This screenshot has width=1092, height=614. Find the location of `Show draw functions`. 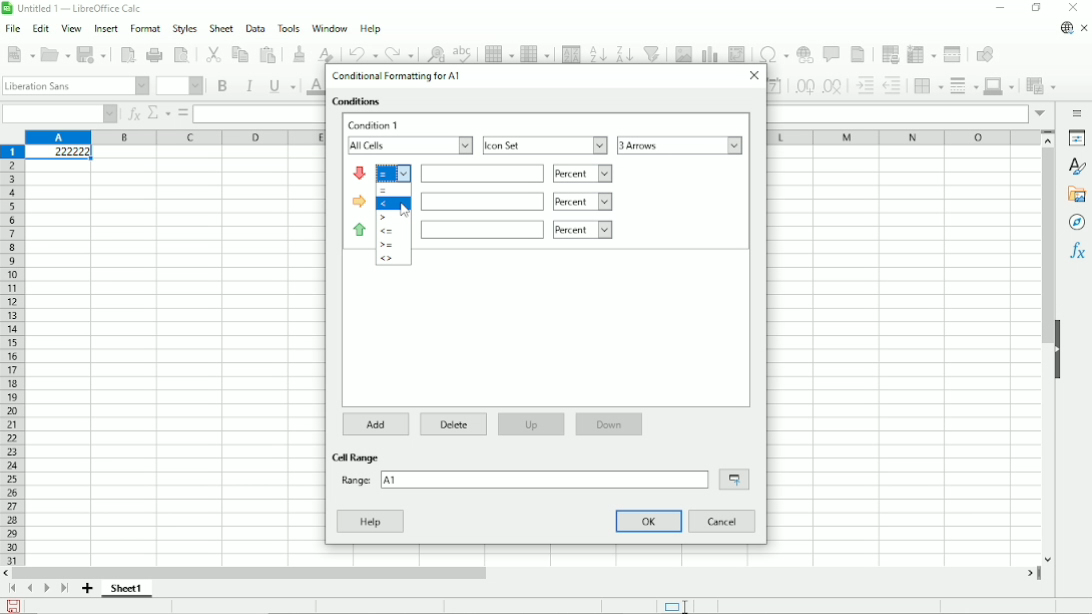

Show draw functions is located at coordinates (983, 53).